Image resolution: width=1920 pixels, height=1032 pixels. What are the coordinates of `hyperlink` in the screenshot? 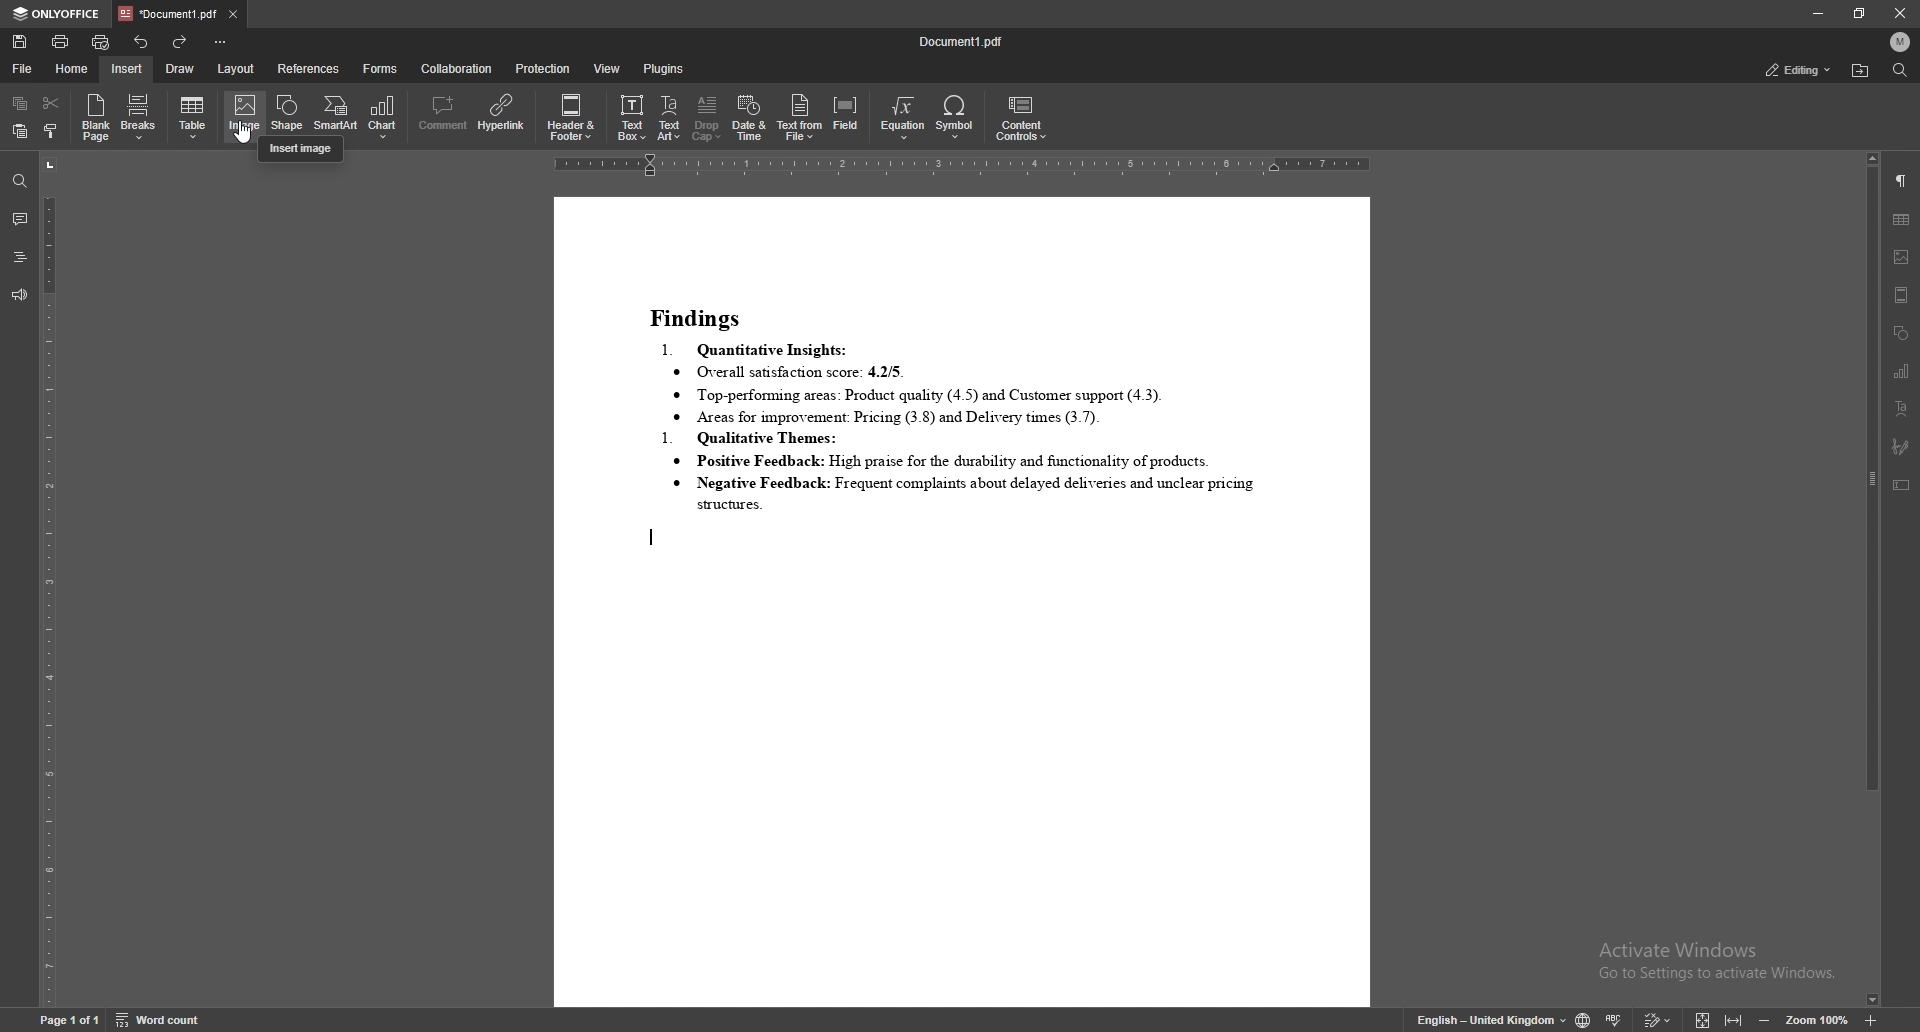 It's located at (500, 114).